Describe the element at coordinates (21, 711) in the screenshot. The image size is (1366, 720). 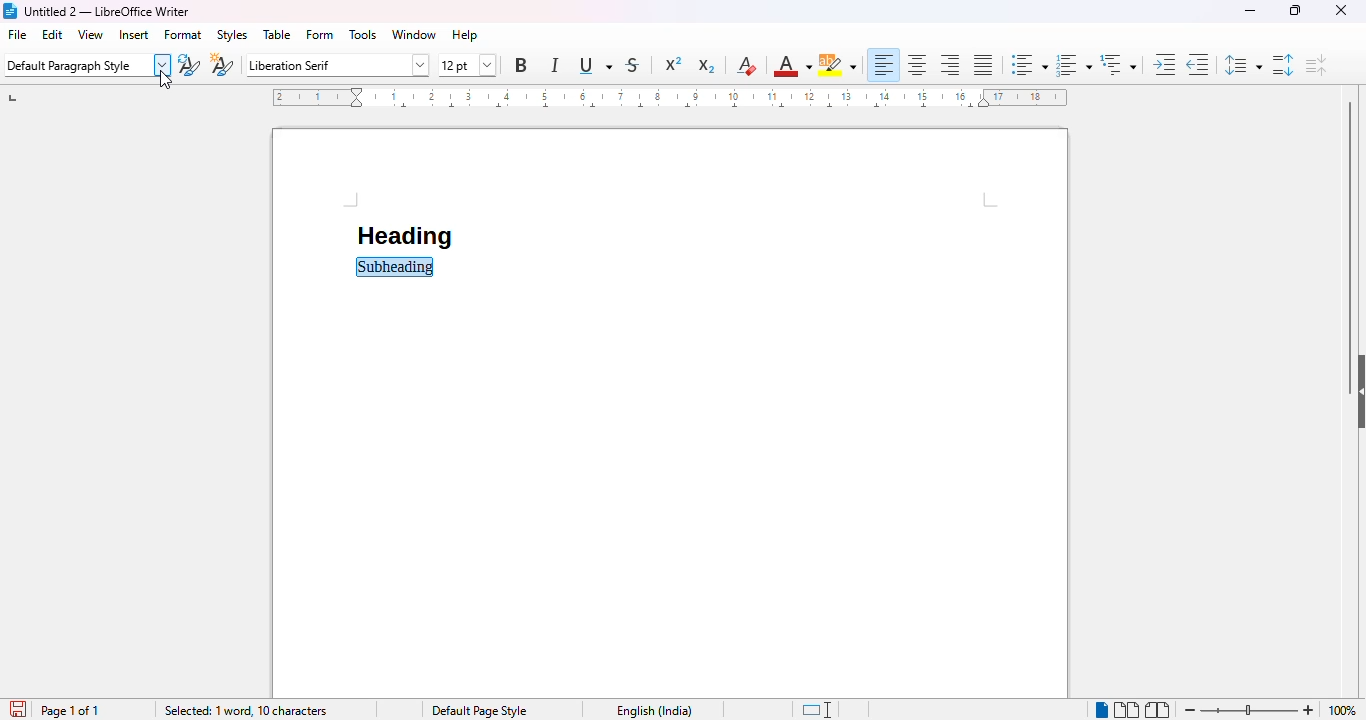
I see `click to save document` at that location.